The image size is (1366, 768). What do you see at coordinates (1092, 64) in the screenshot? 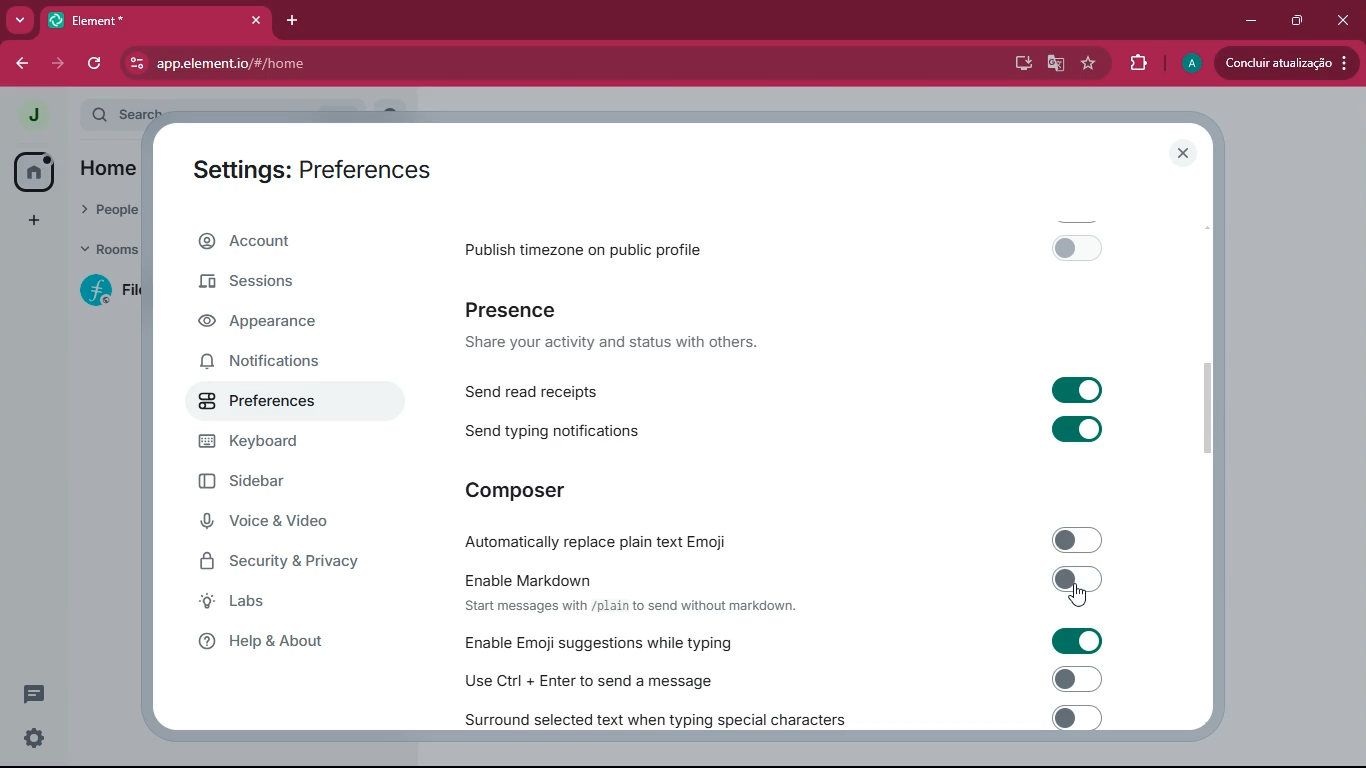
I see `favourite` at bounding box center [1092, 64].